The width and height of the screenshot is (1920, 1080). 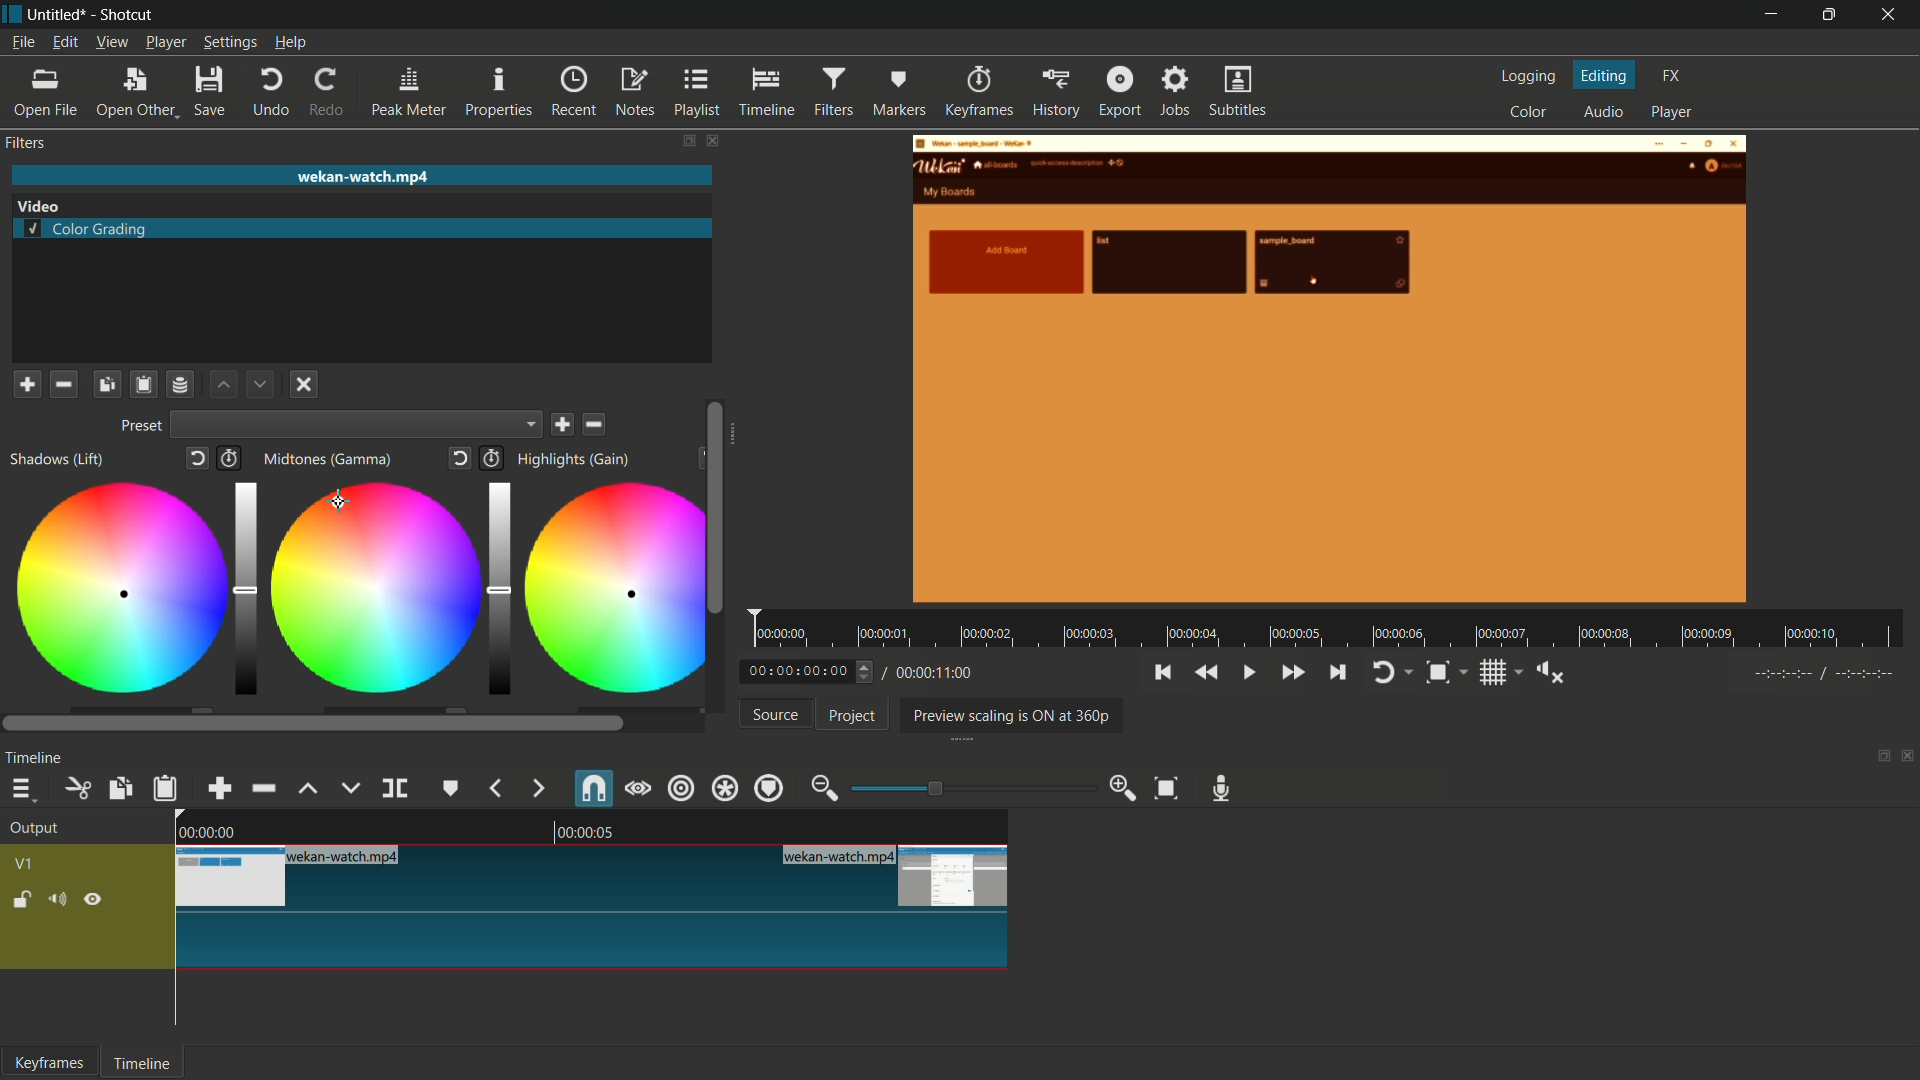 What do you see at coordinates (1167, 788) in the screenshot?
I see `zoom timeline to fit` at bounding box center [1167, 788].